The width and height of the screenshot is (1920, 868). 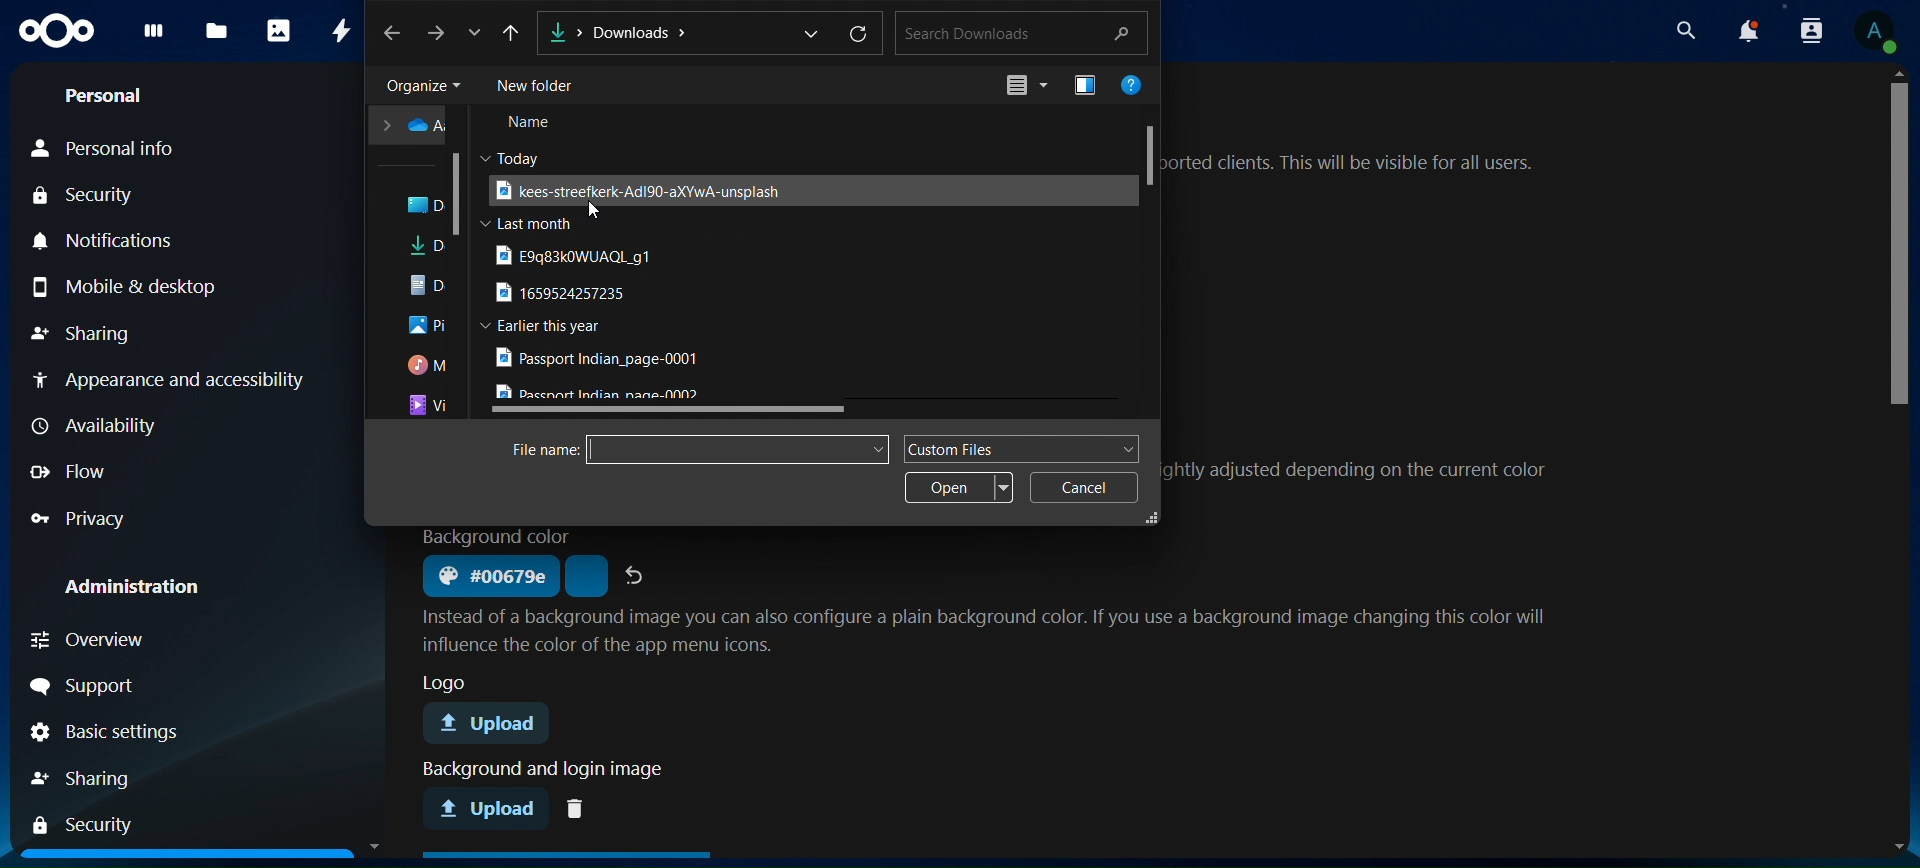 What do you see at coordinates (95, 195) in the screenshot?
I see `security` at bounding box center [95, 195].